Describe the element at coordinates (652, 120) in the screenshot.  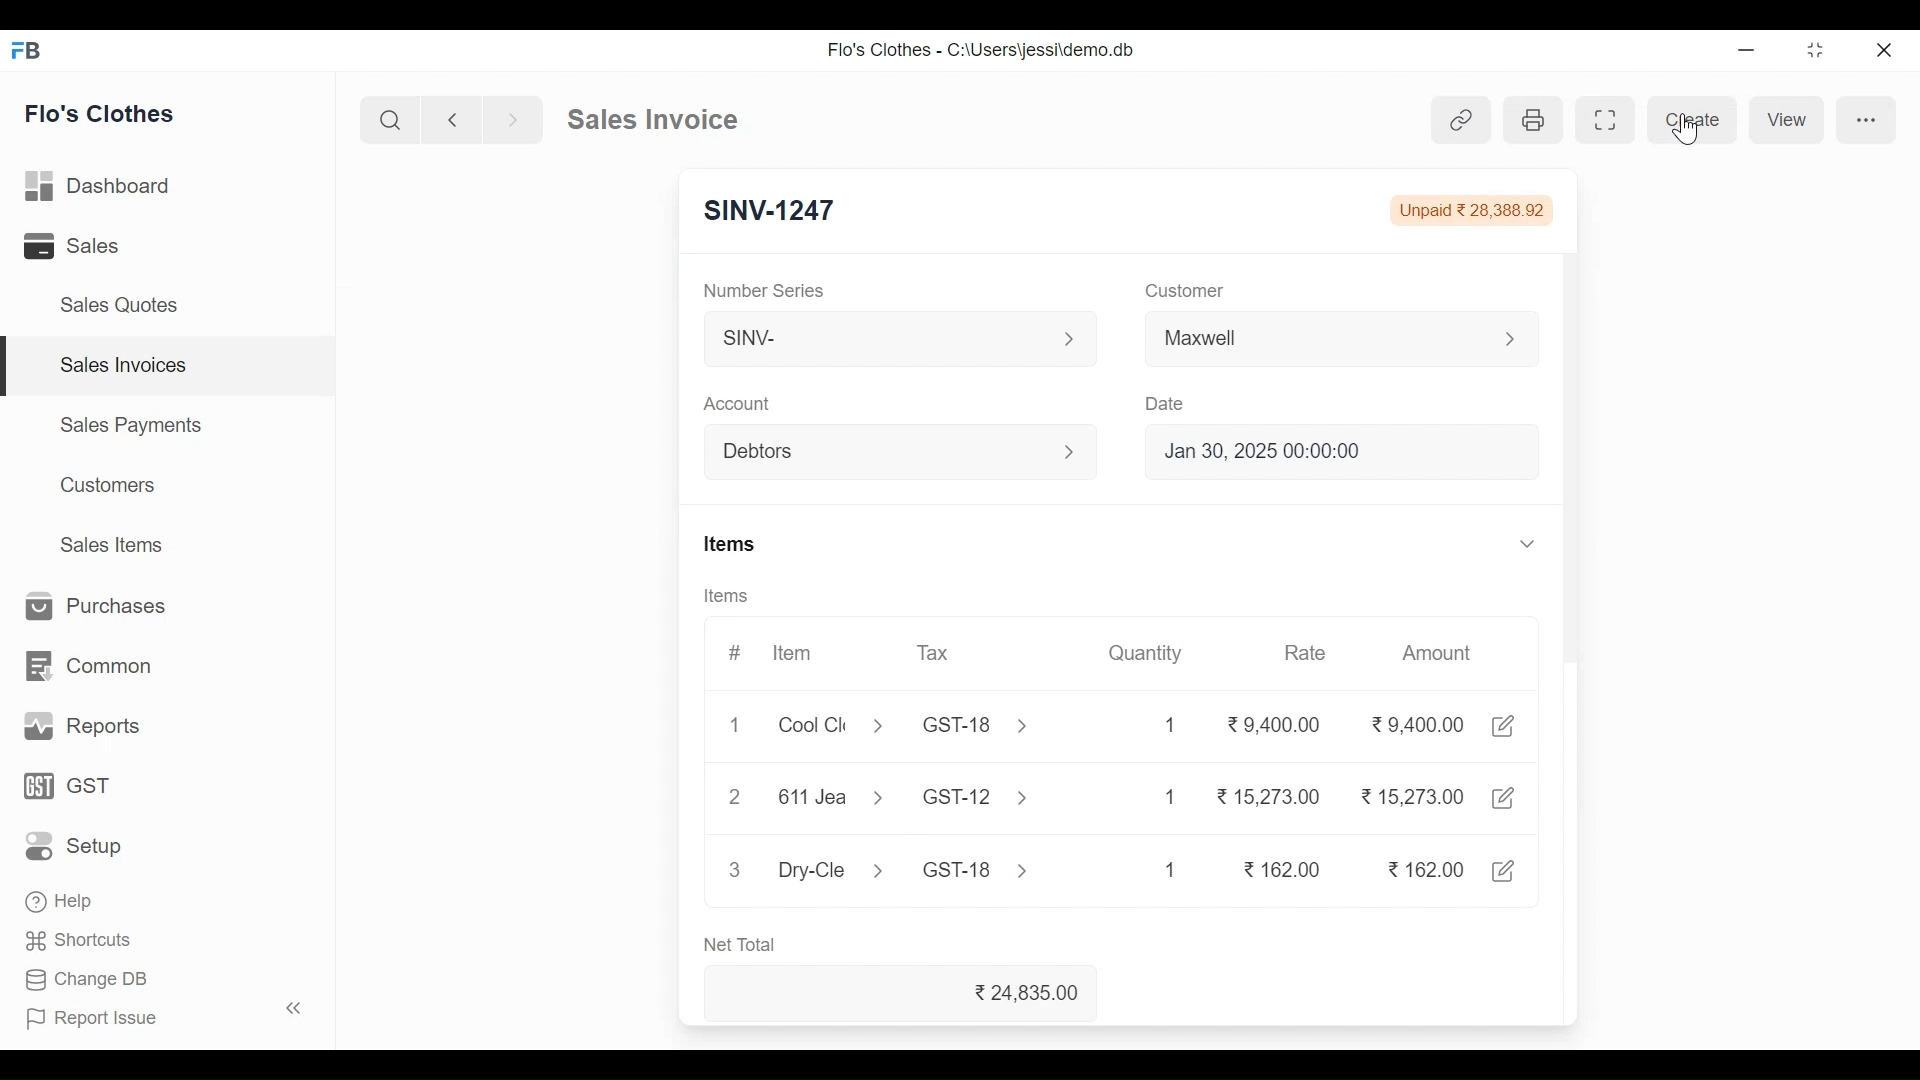
I see `Sales Invoice` at that location.